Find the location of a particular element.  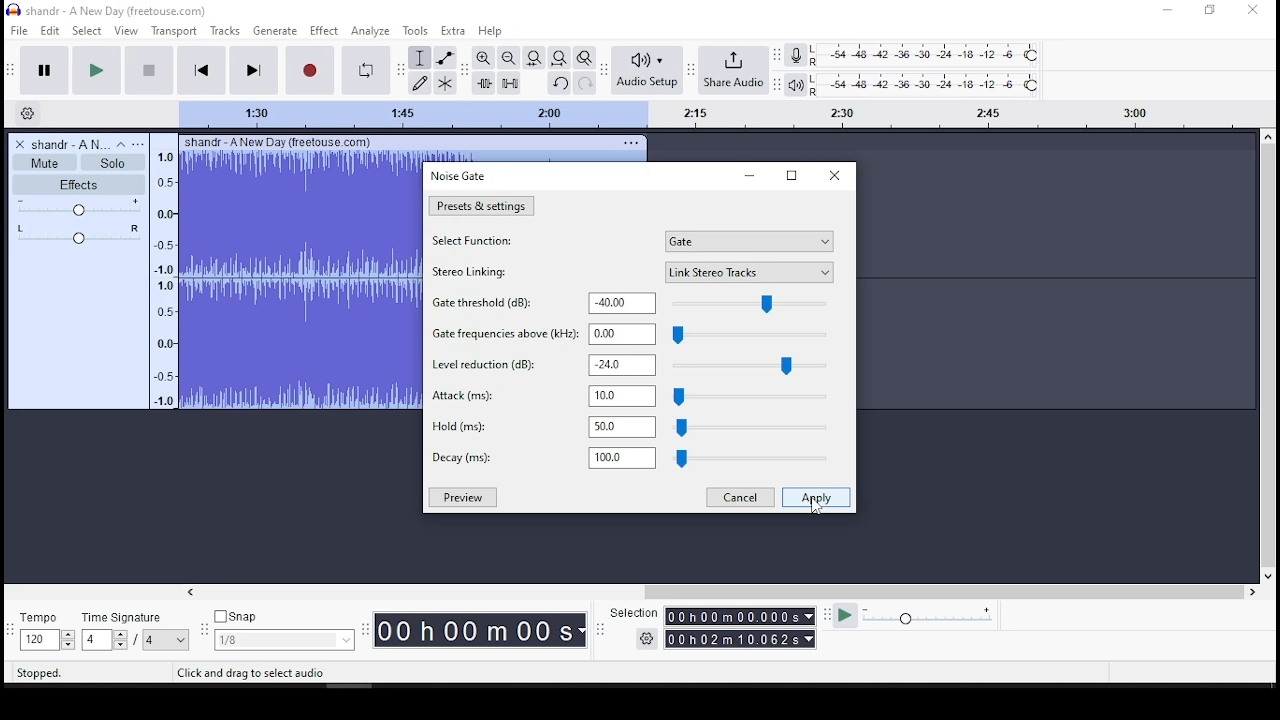

stereo linking is located at coordinates (631, 272).